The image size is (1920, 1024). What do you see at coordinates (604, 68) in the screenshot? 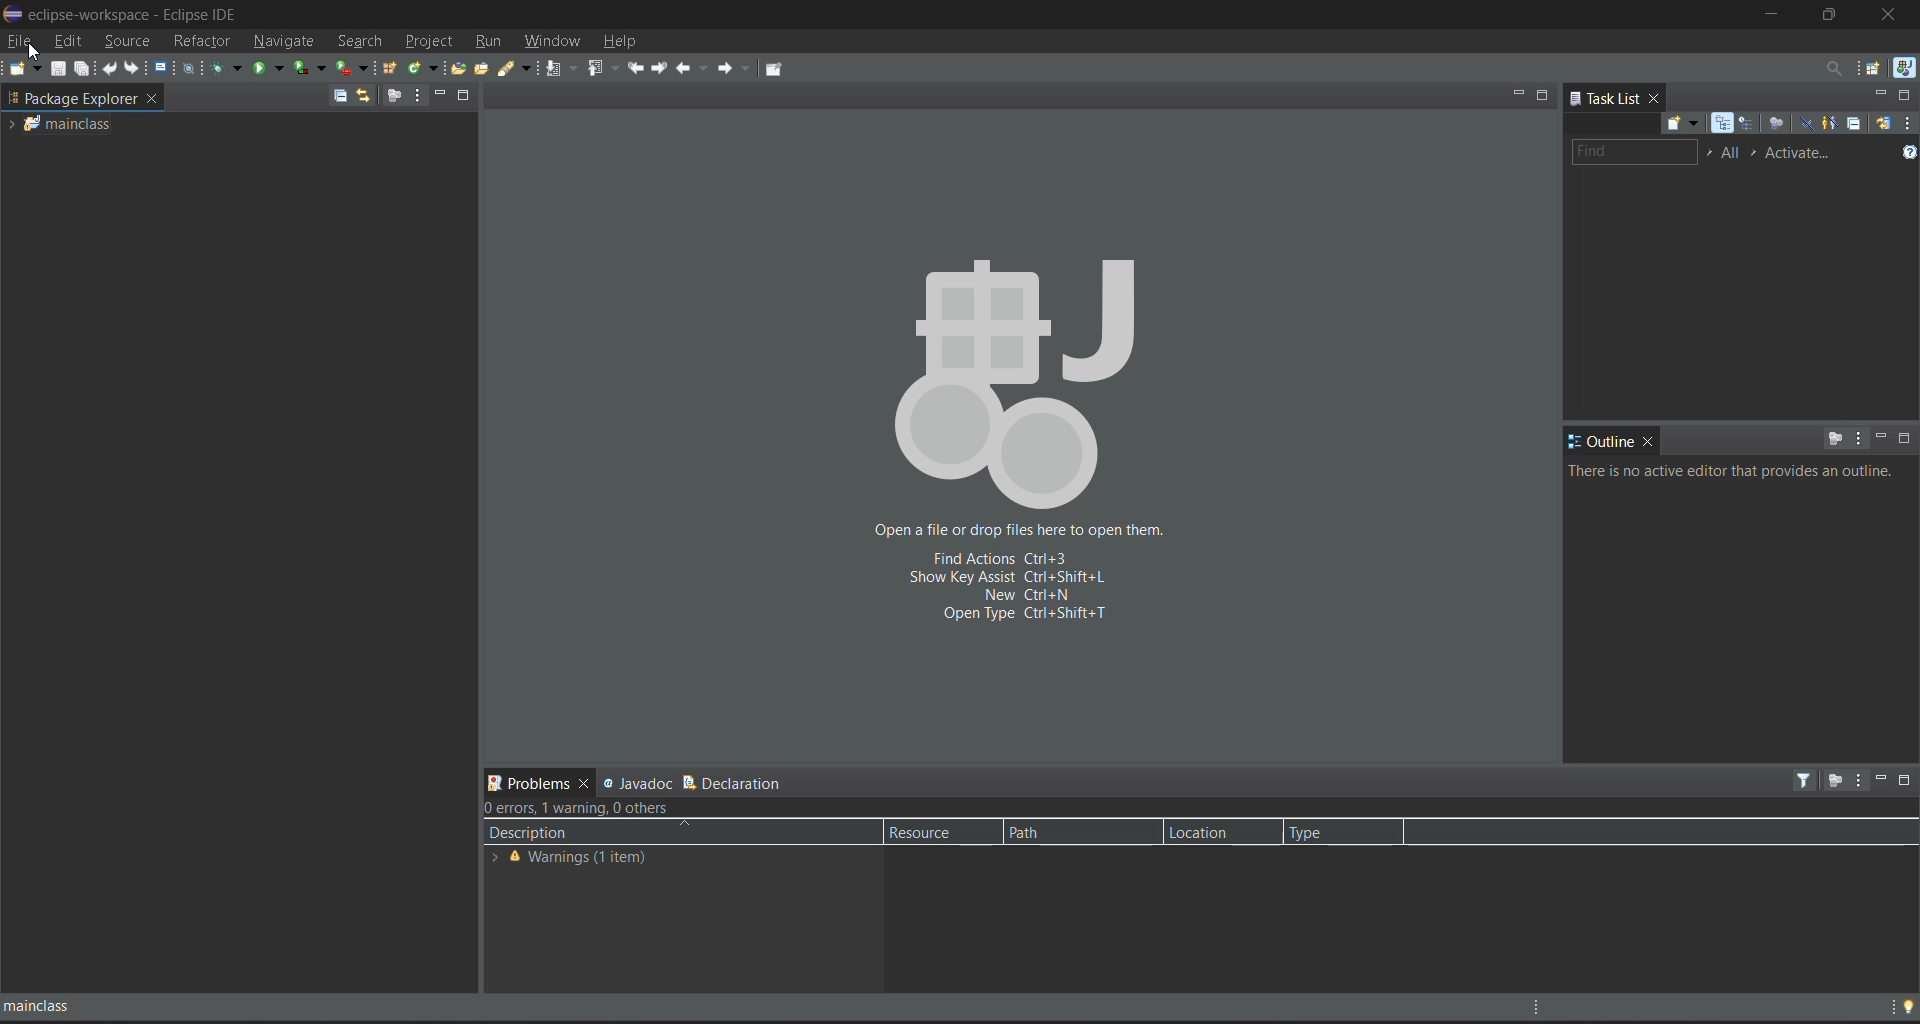
I see `previous annotation` at bounding box center [604, 68].